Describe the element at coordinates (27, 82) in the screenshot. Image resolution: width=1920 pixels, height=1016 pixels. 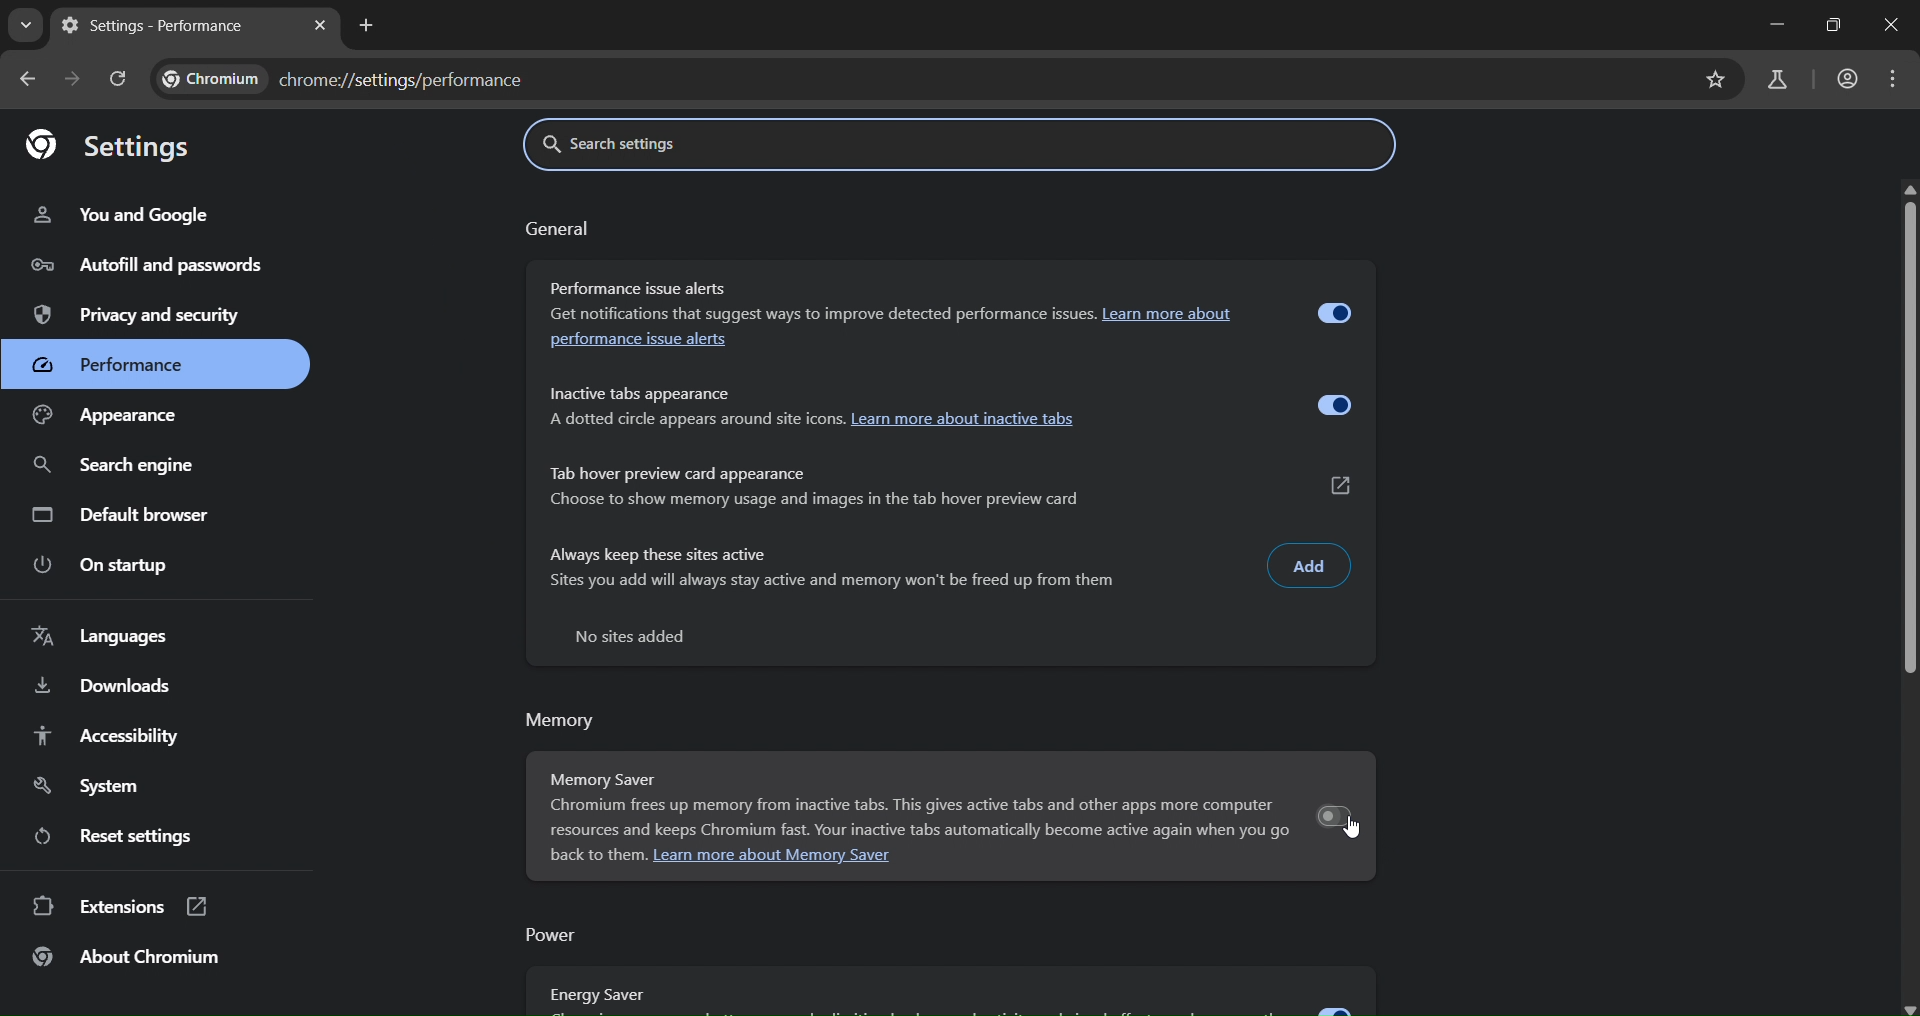
I see `go back one page` at that location.